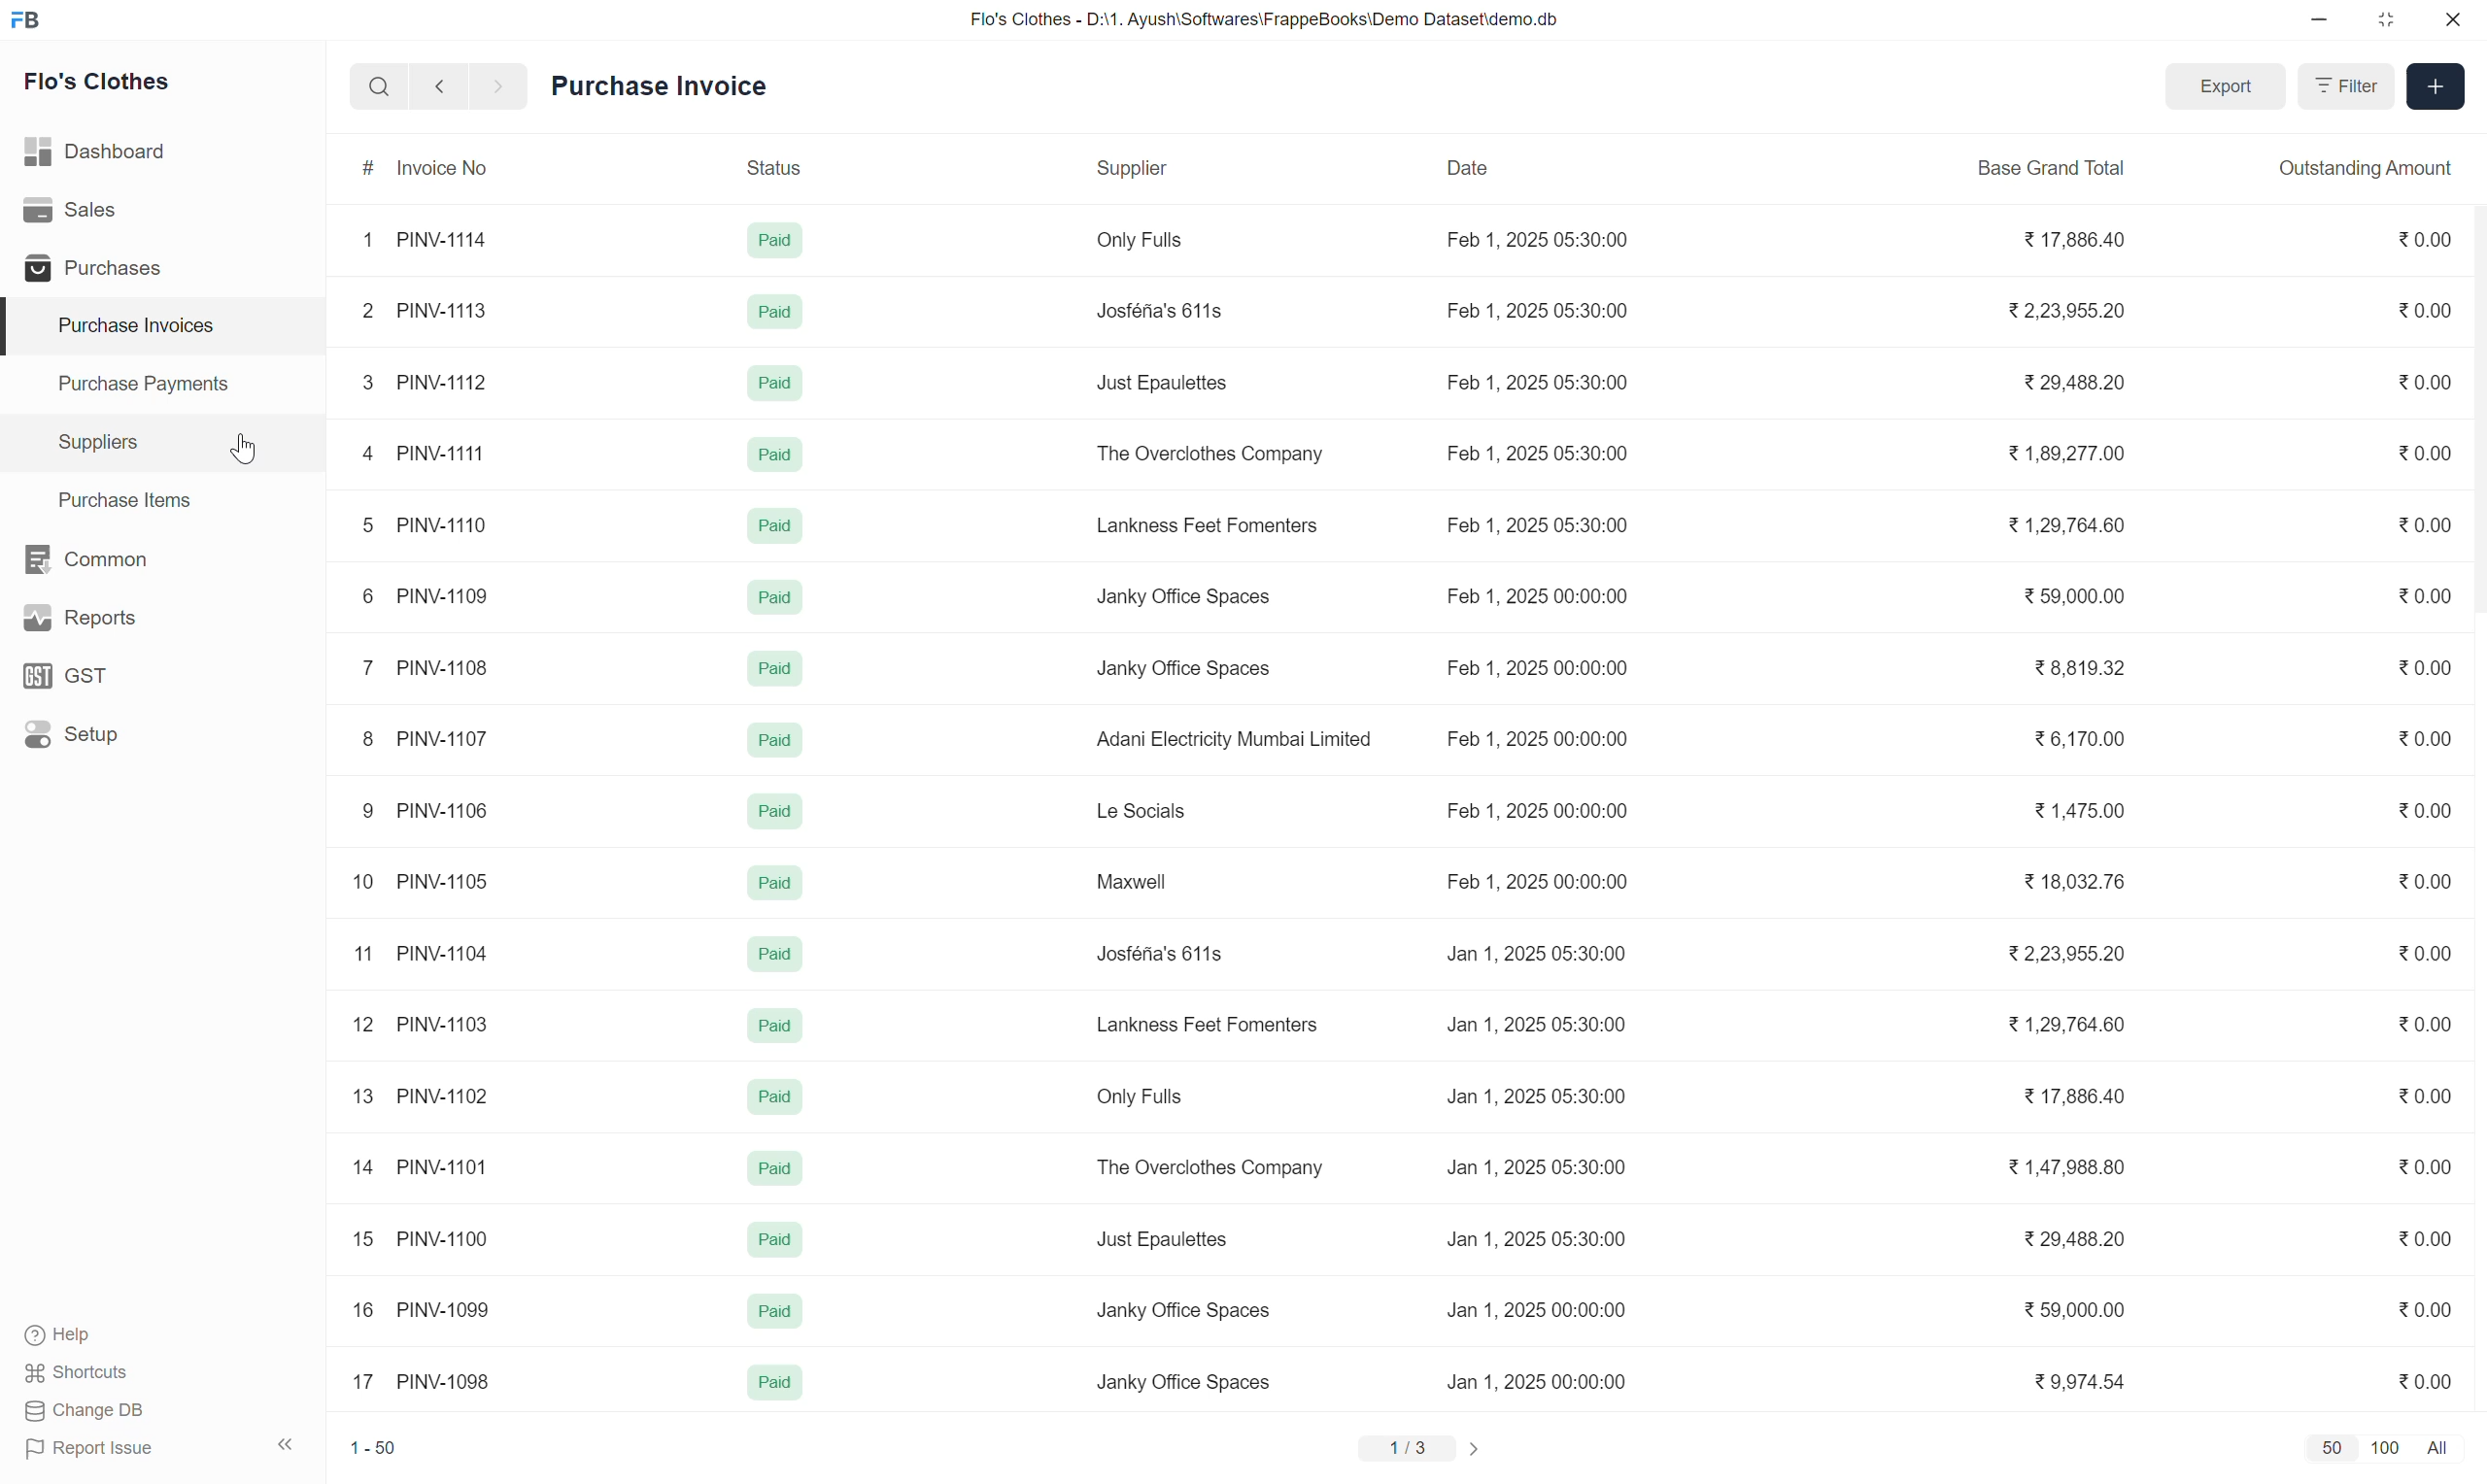  Describe the element at coordinates (775, 1026) in the screenshot. I see `paid` at that location.